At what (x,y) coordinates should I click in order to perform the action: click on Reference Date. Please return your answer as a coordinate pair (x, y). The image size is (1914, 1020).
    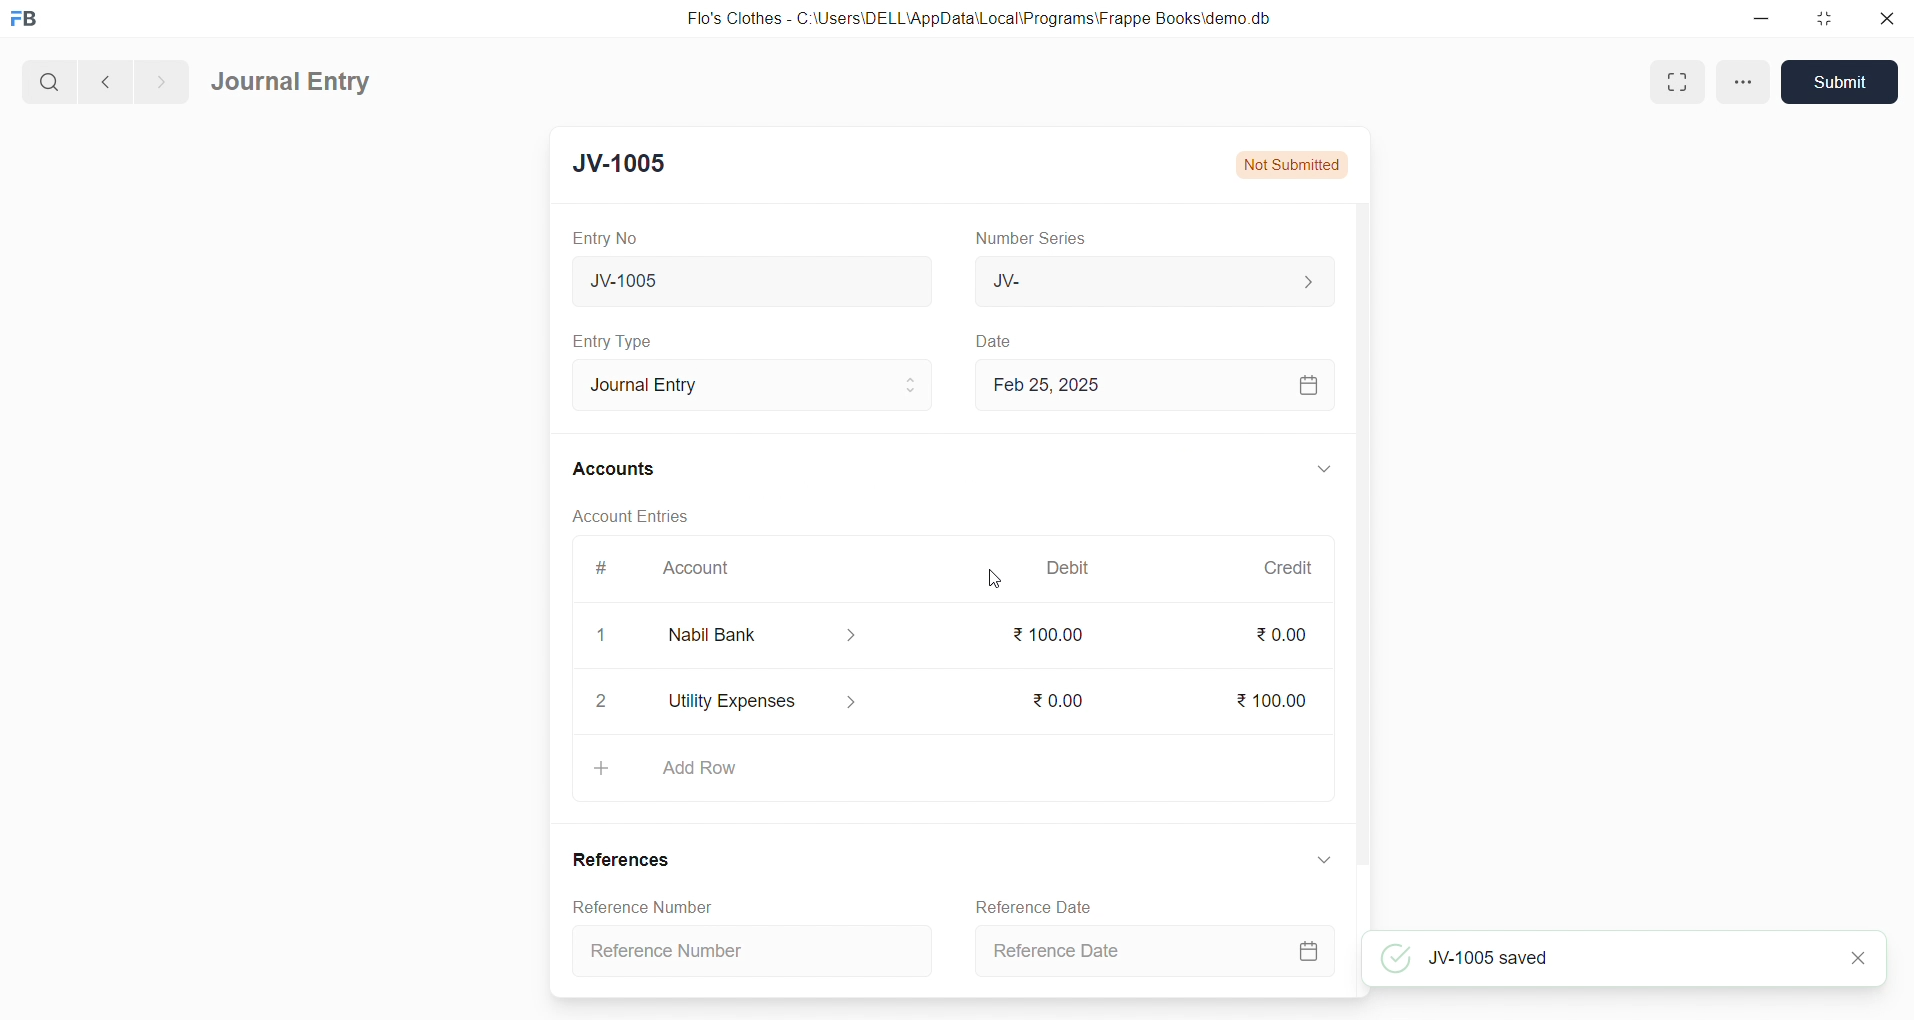
    Looking at the image, I should click on (1029, 905).